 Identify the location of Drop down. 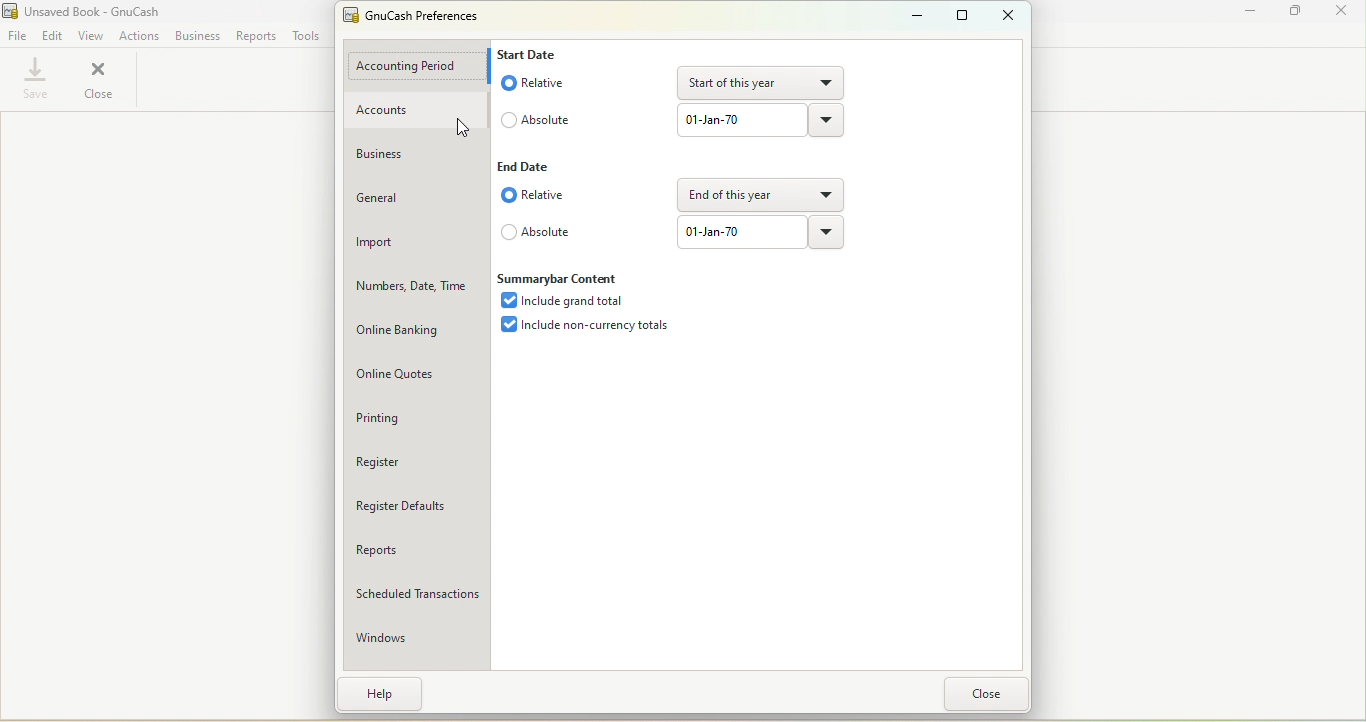
(830, 236).